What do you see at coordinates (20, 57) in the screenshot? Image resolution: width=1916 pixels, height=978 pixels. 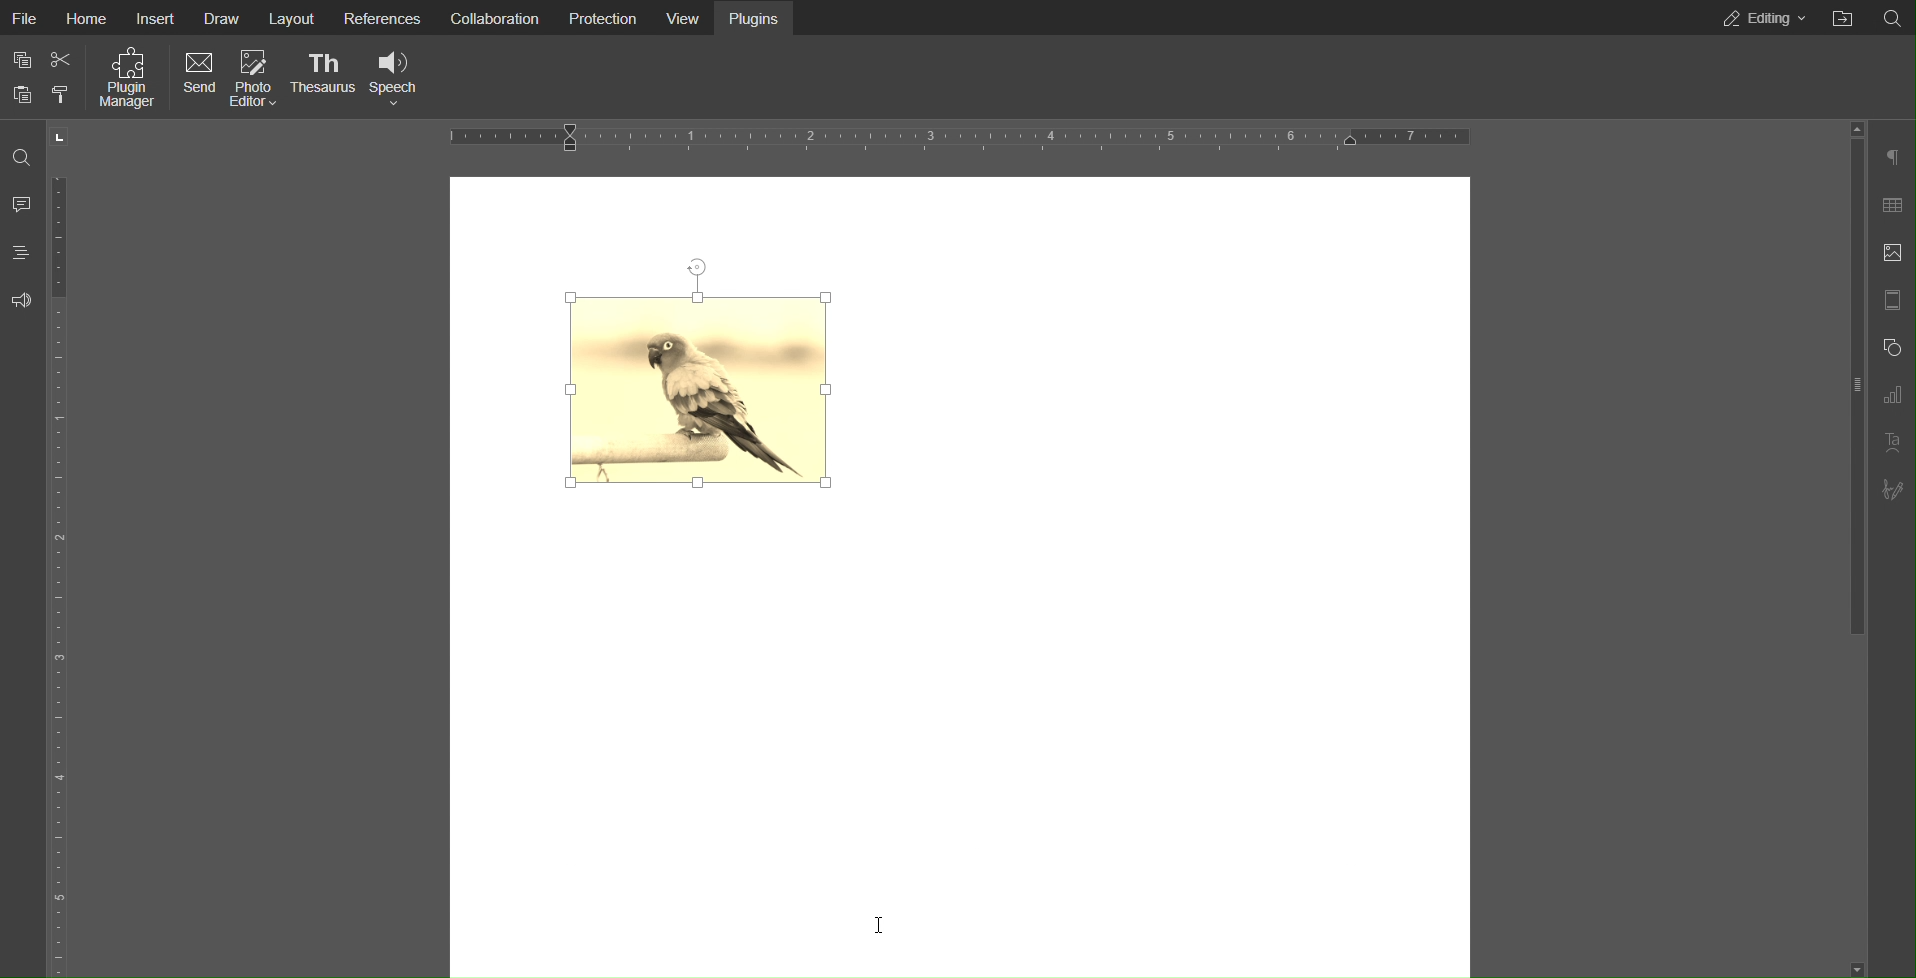 I see `Copy` at bounding box center [20, 57].